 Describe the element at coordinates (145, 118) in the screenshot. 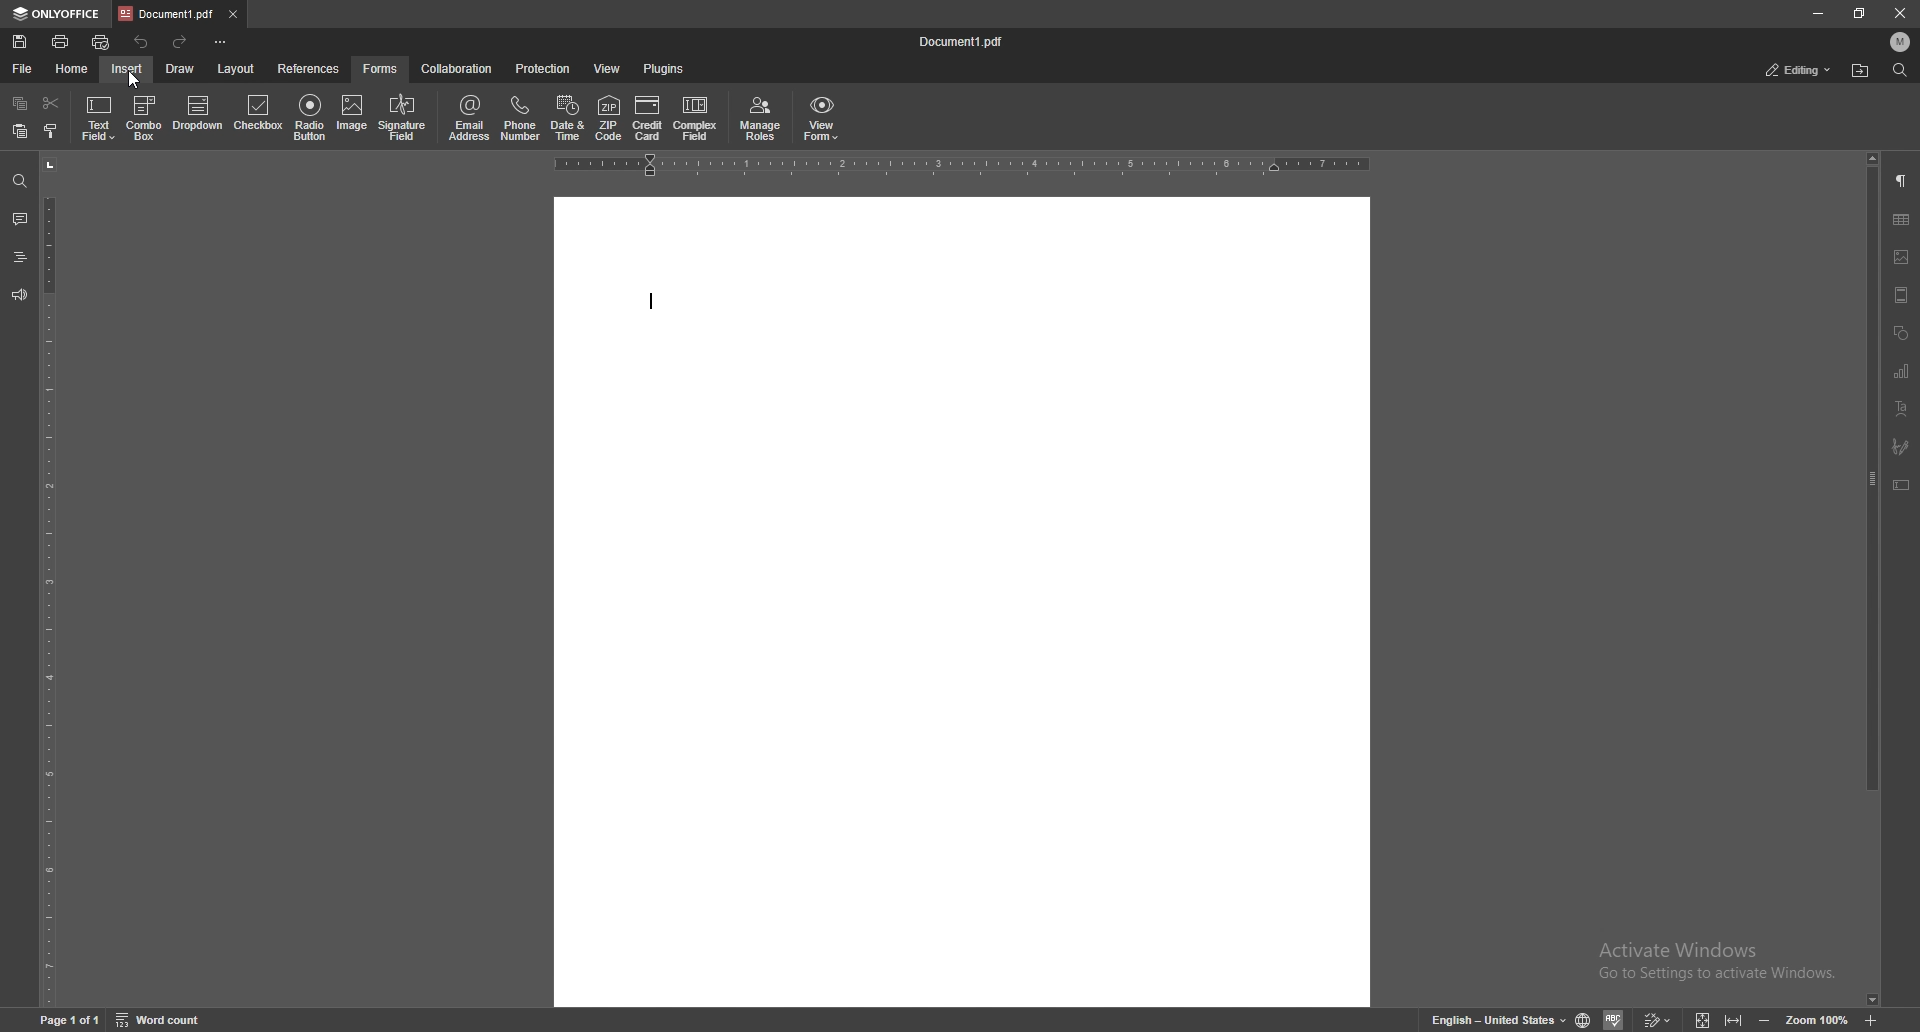

I see `combo box` at that location.